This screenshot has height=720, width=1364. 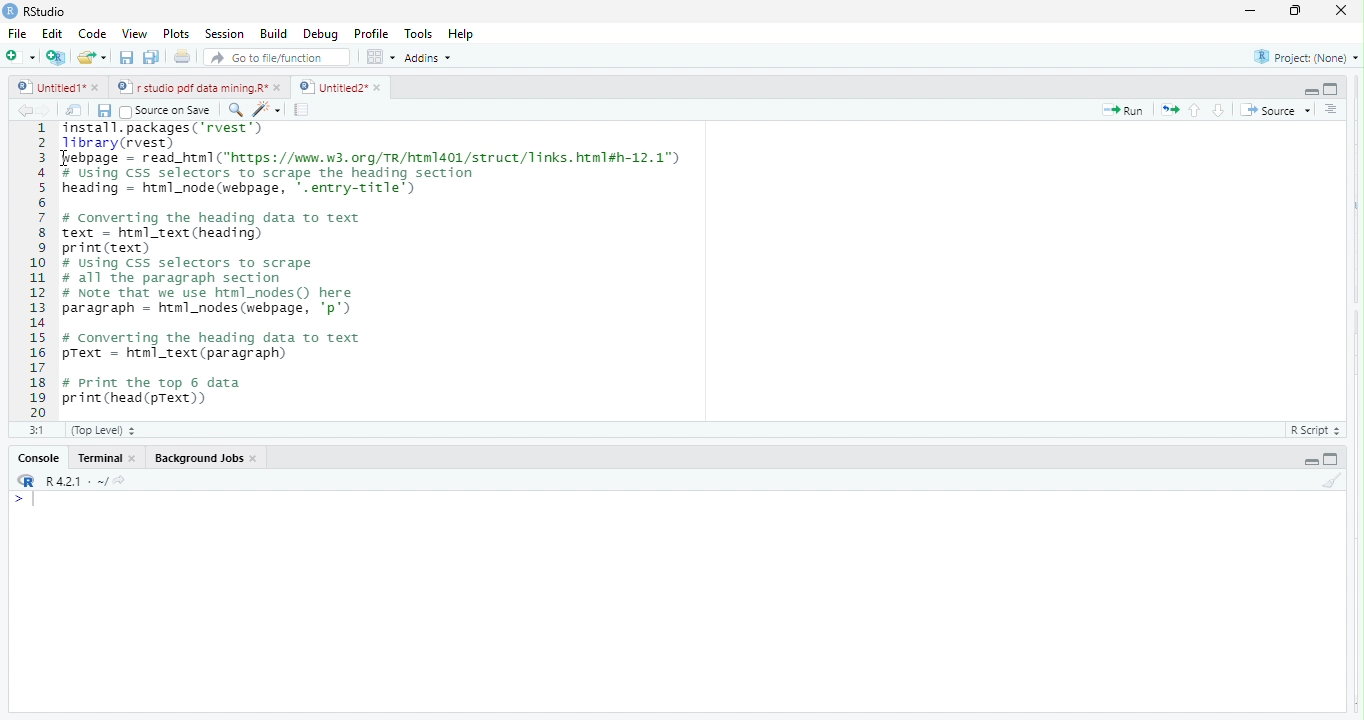 I want to click on compile report, so click(x=303, y=111).